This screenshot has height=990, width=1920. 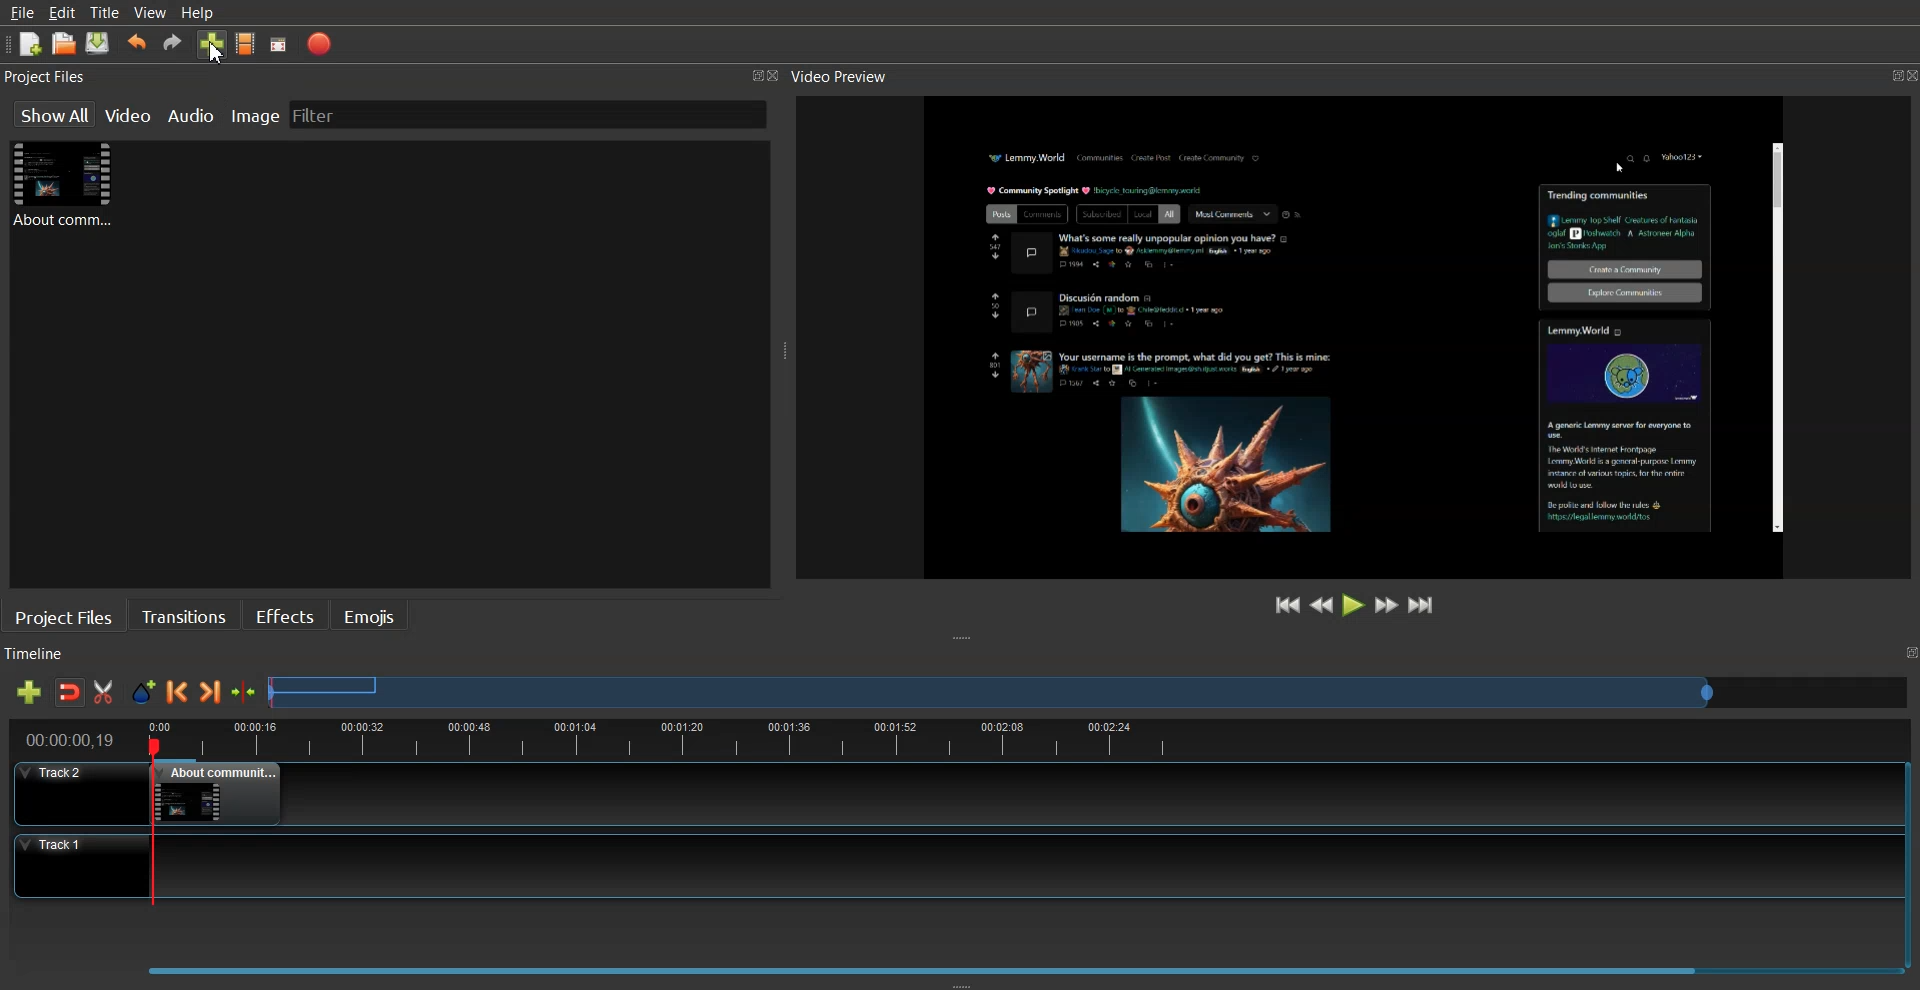 I want to click on Close, so click(x=1908, y=75).